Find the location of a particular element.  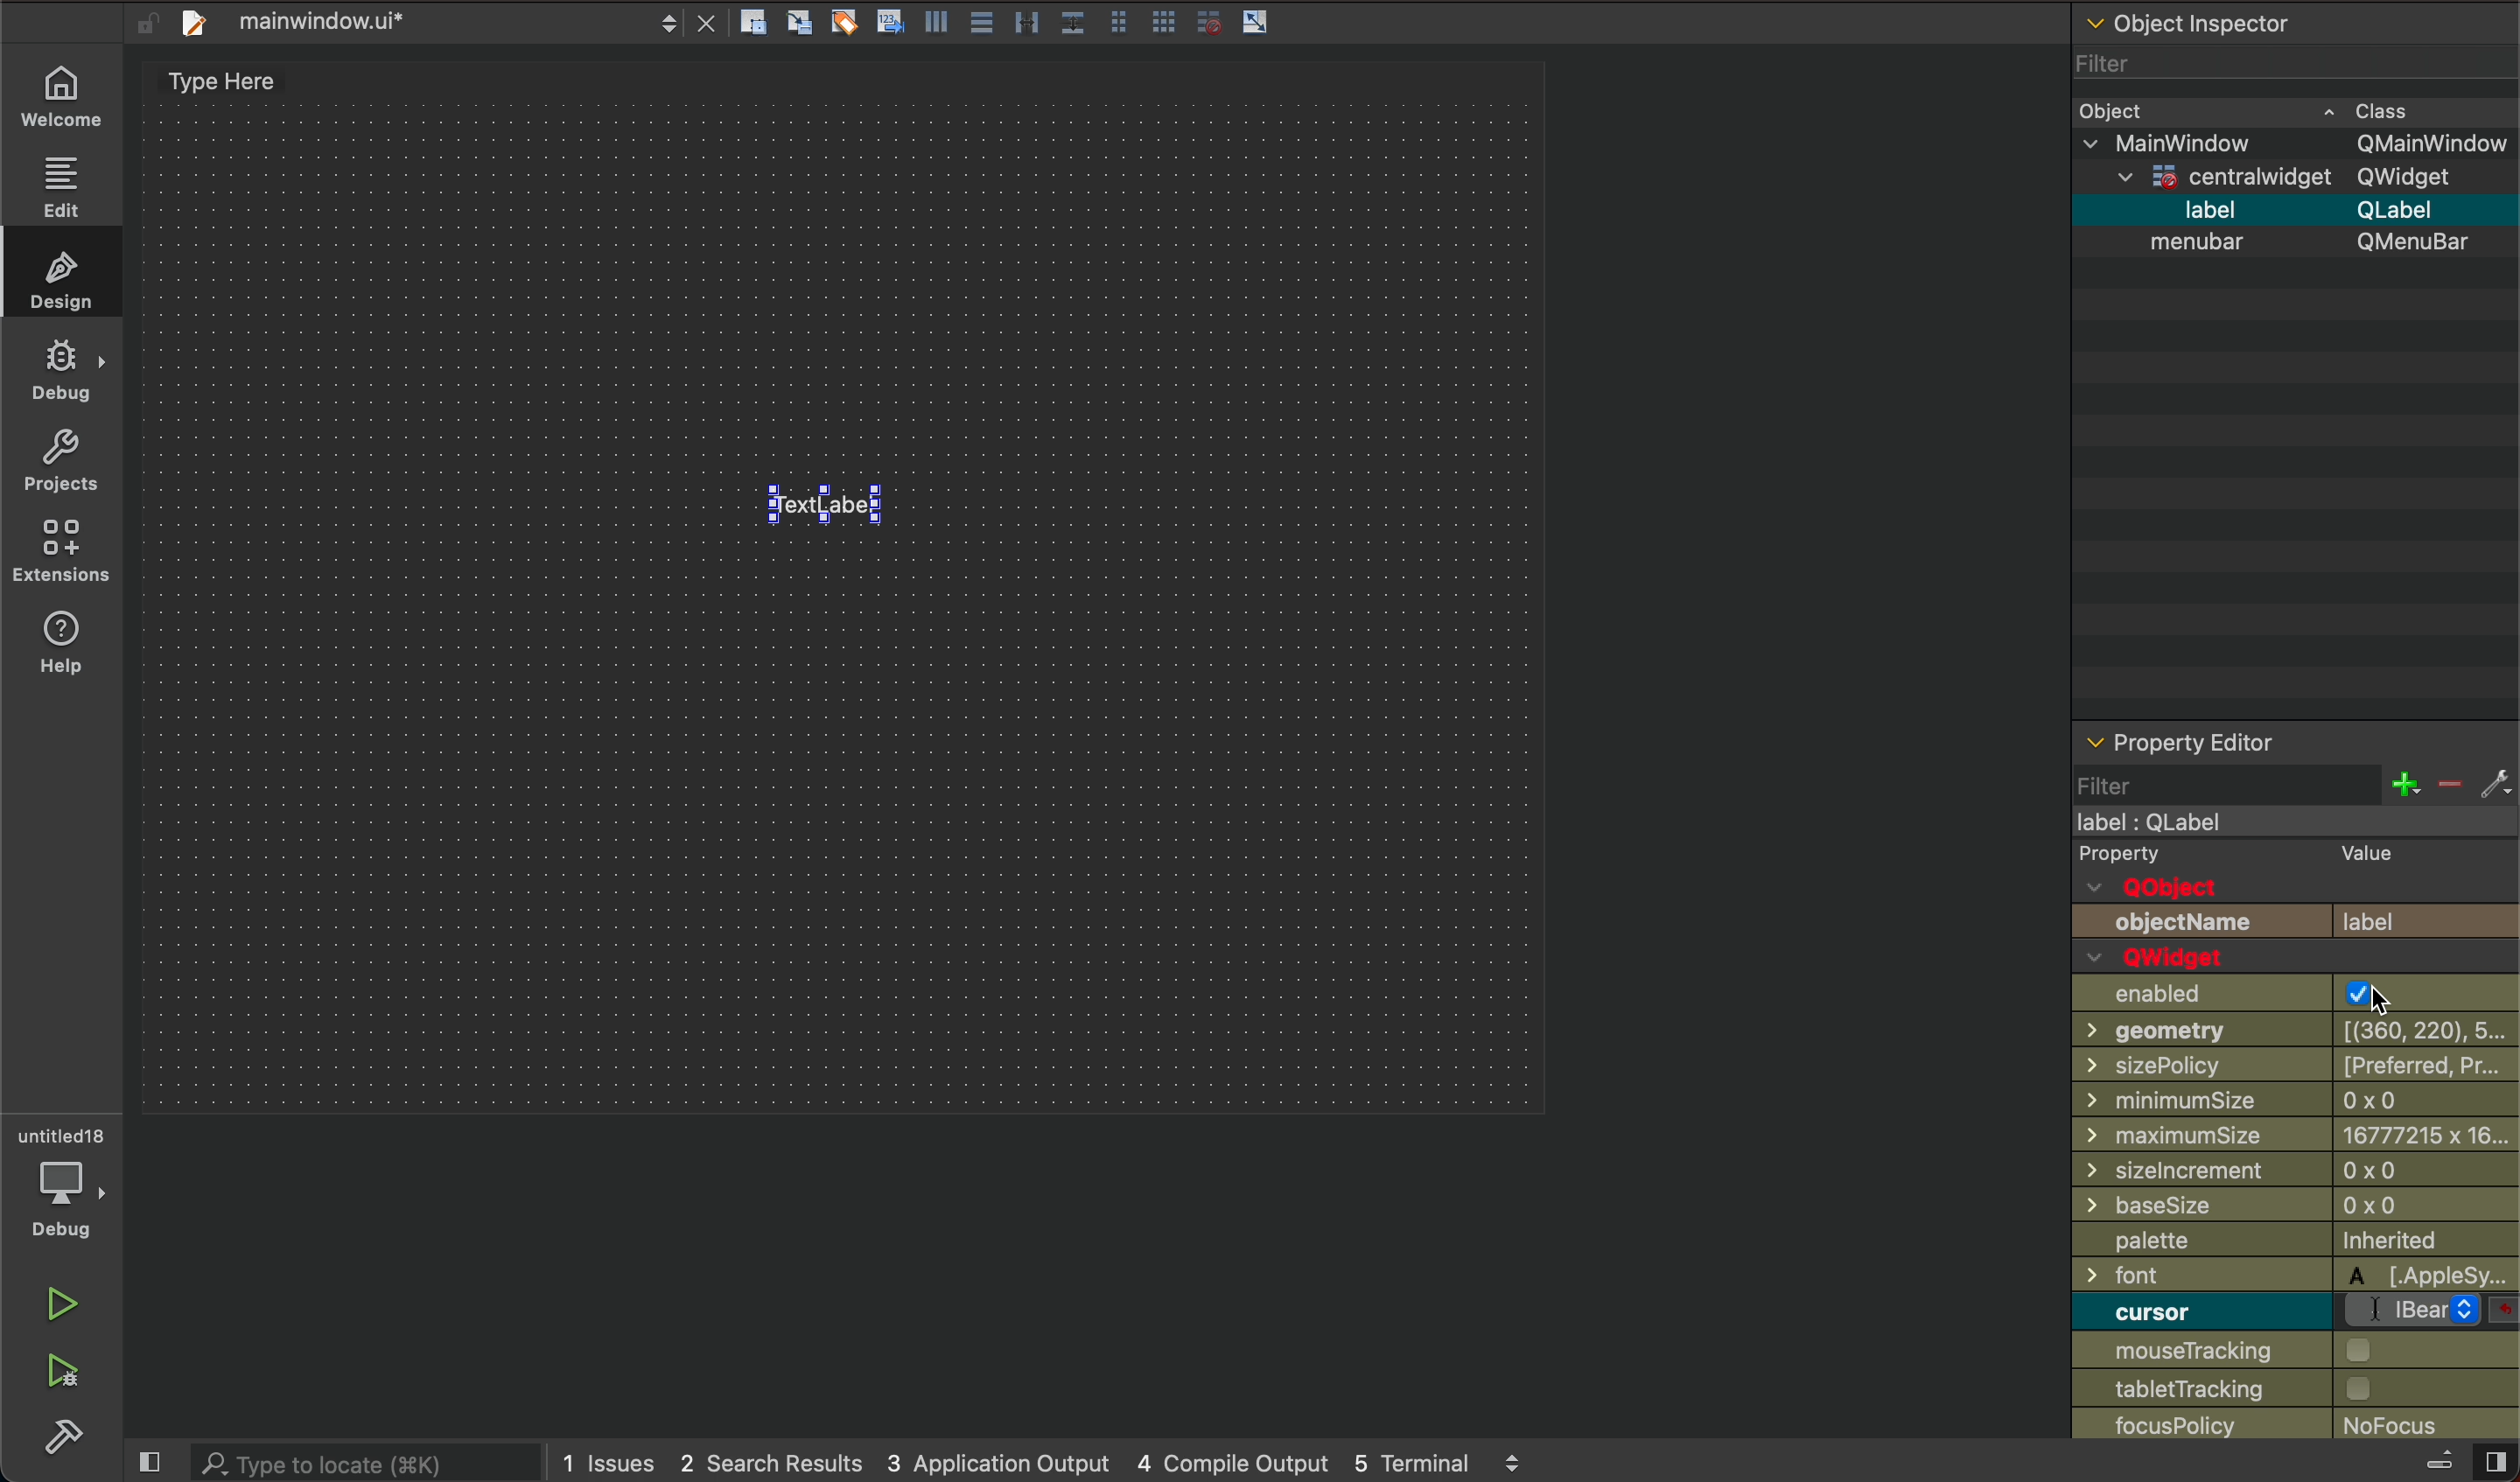

[(360, 220), 5... is located at coordinates (2419, 1030).